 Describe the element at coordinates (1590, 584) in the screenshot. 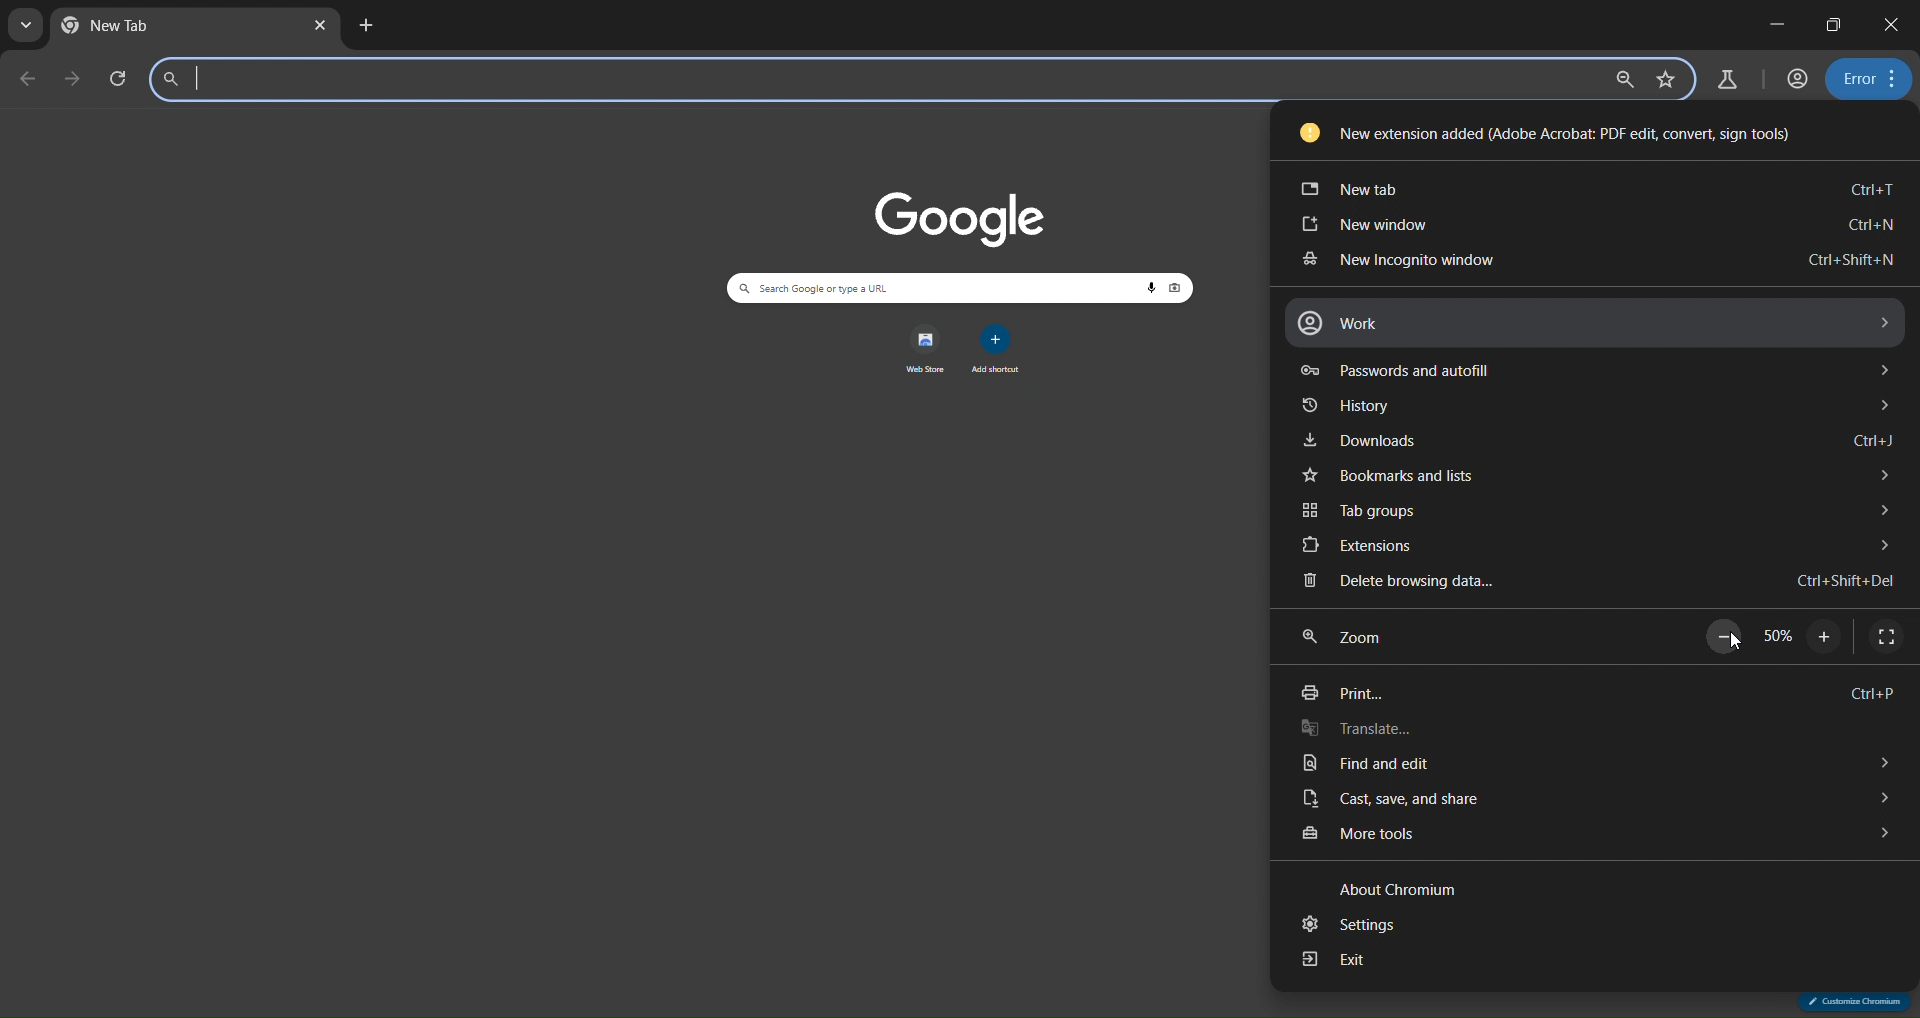

I see `delete browsing data` at that location.